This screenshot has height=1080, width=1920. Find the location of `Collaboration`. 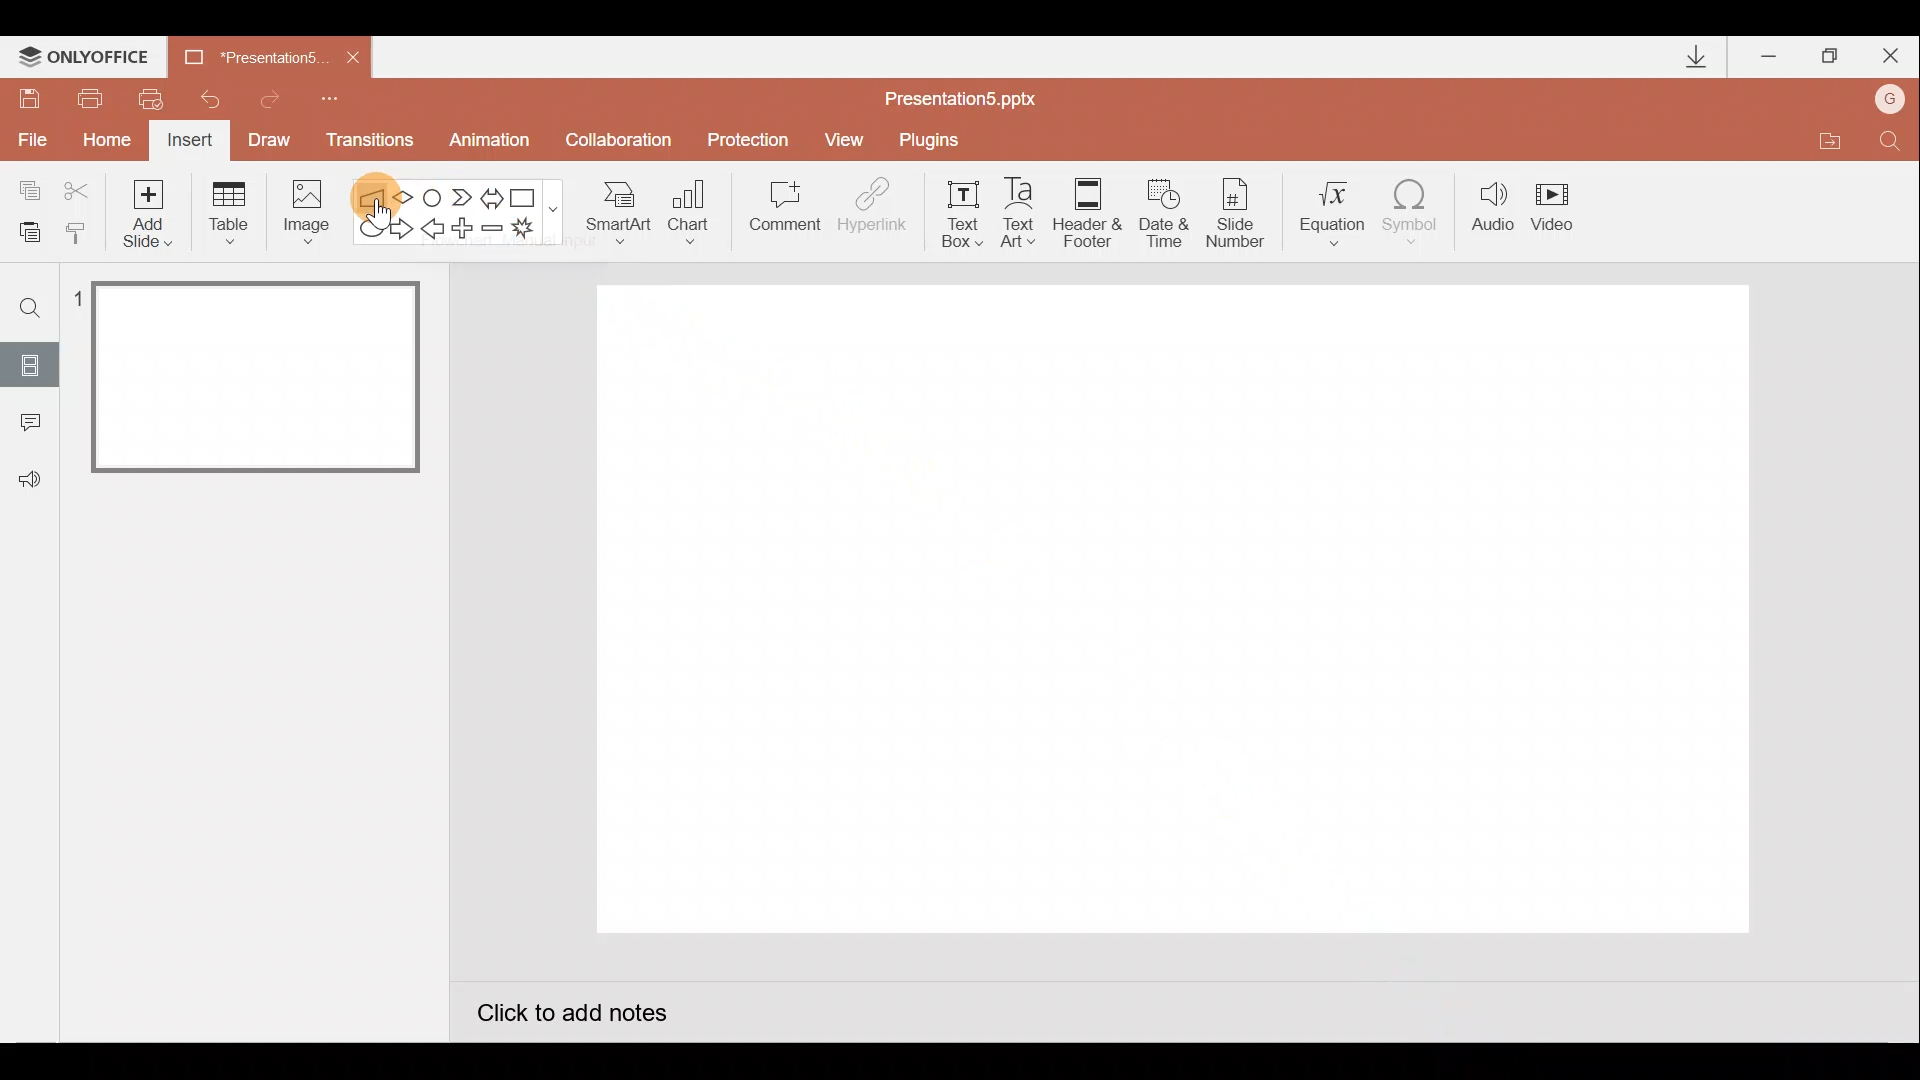

Collaboration is located at coordinates (623, 142).